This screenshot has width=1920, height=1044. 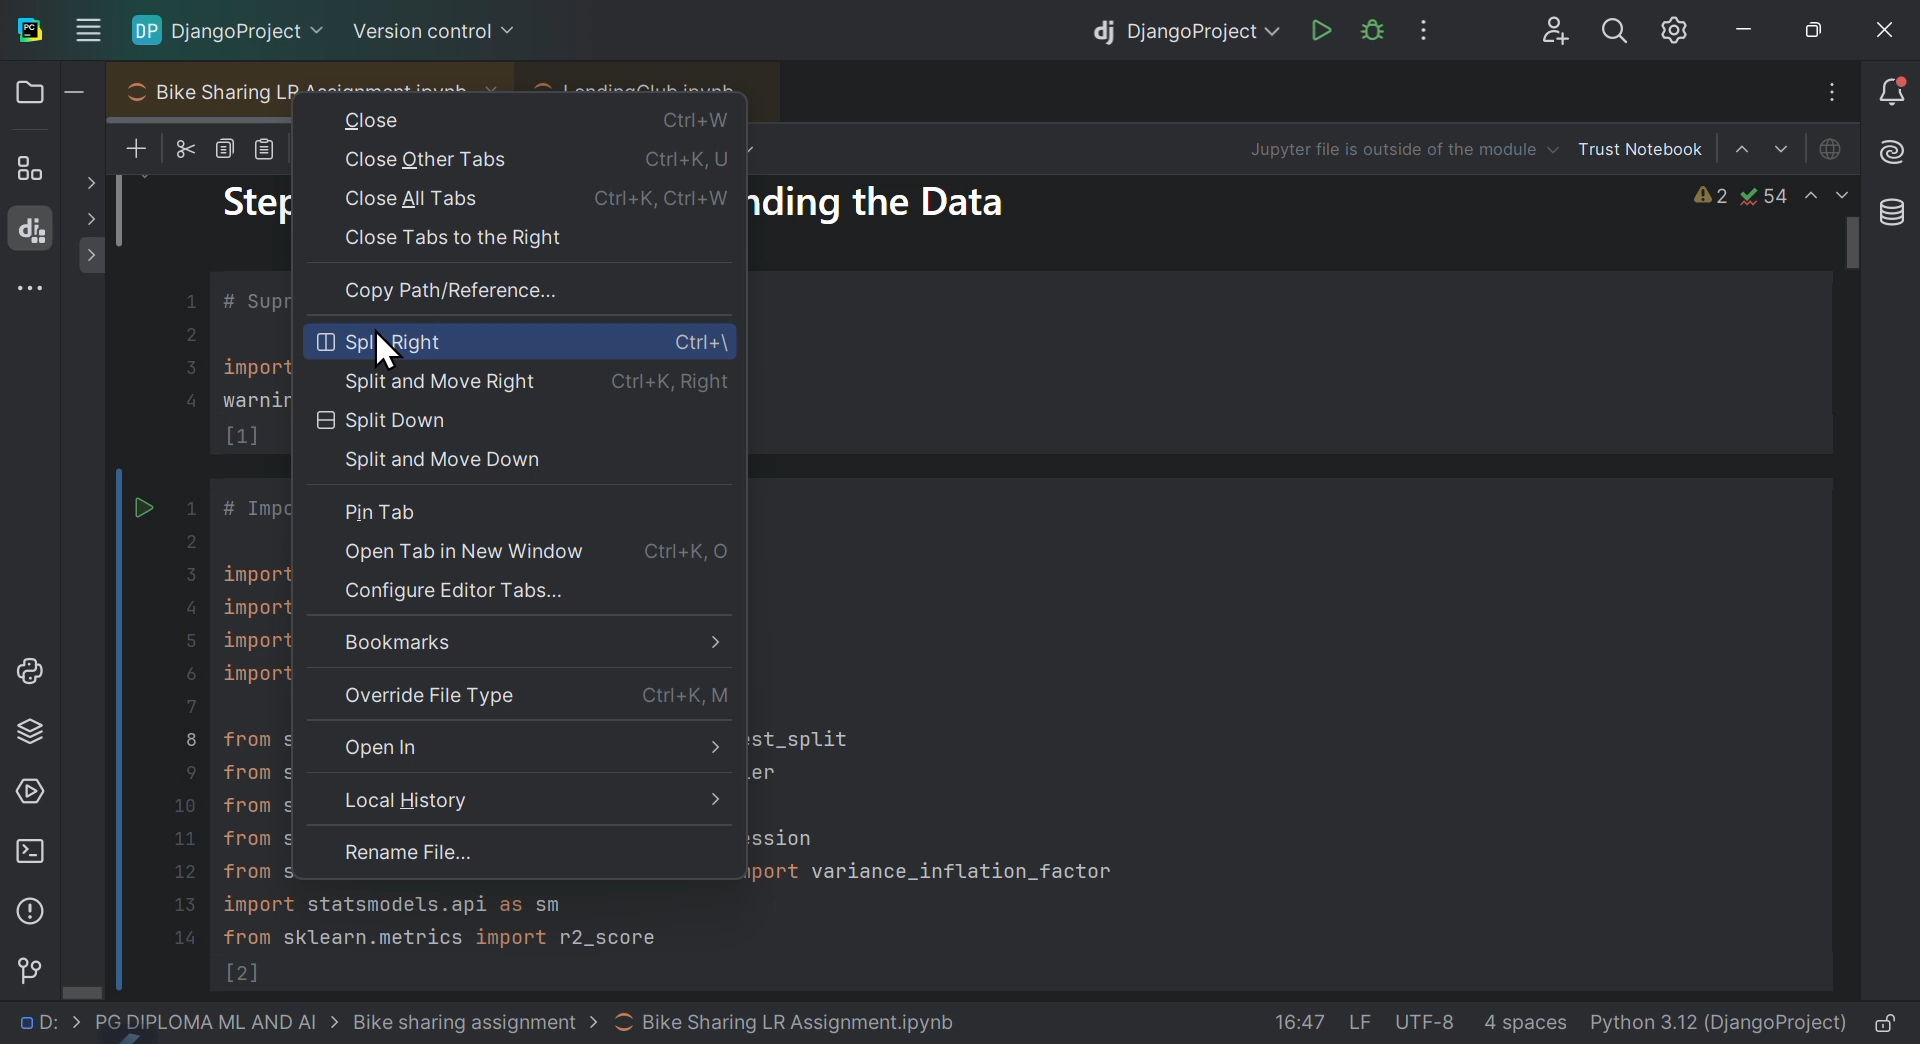 I want to click on Database, so click(x=1891, y=218).